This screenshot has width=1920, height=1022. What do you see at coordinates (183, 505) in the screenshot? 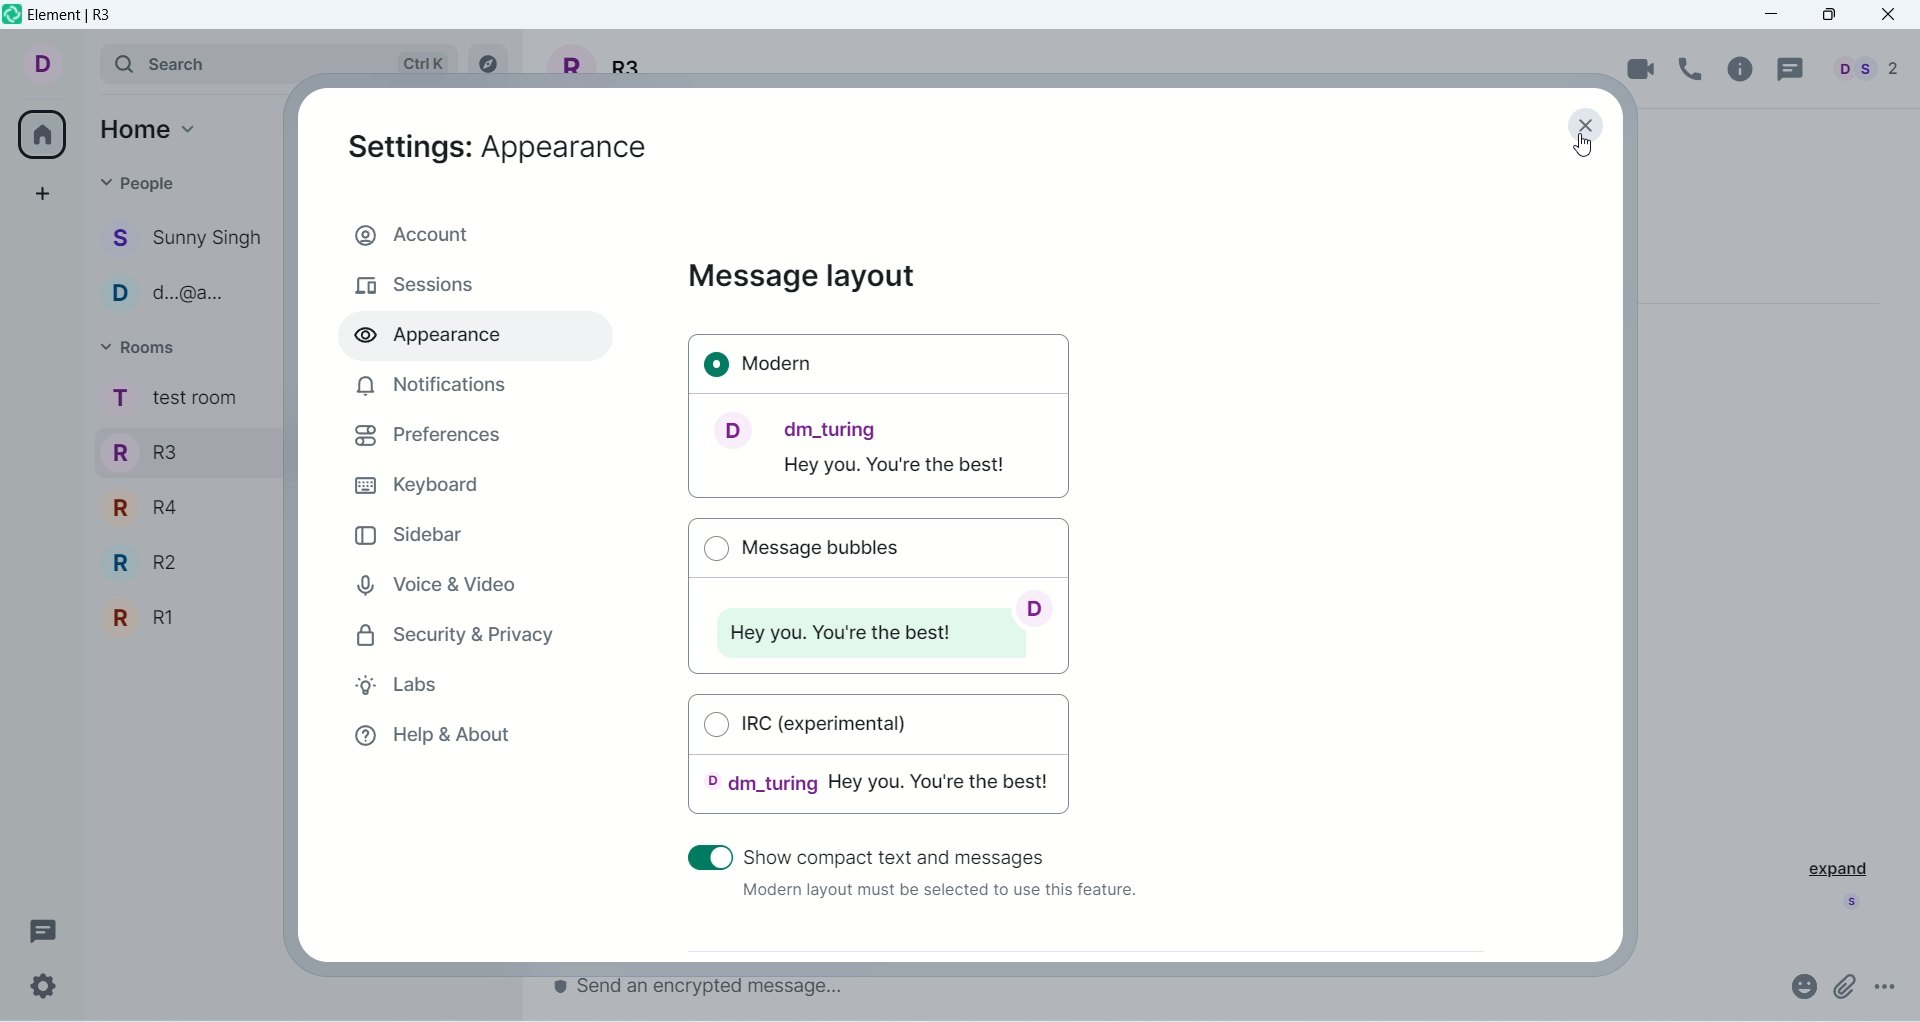
I see `R4` at bounding box center [183, 505].